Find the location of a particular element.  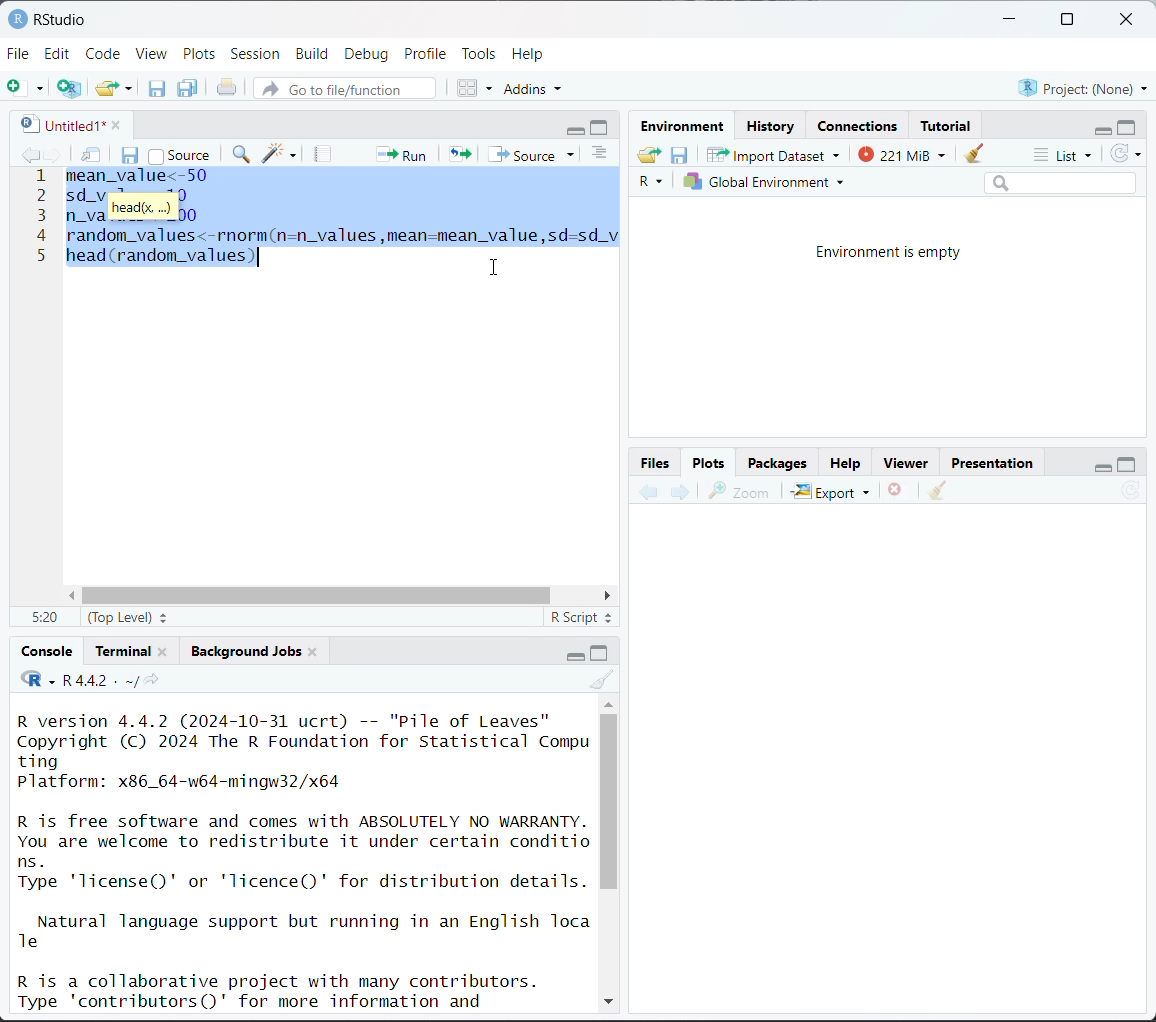

minimize is located at coordinates (571, 654).